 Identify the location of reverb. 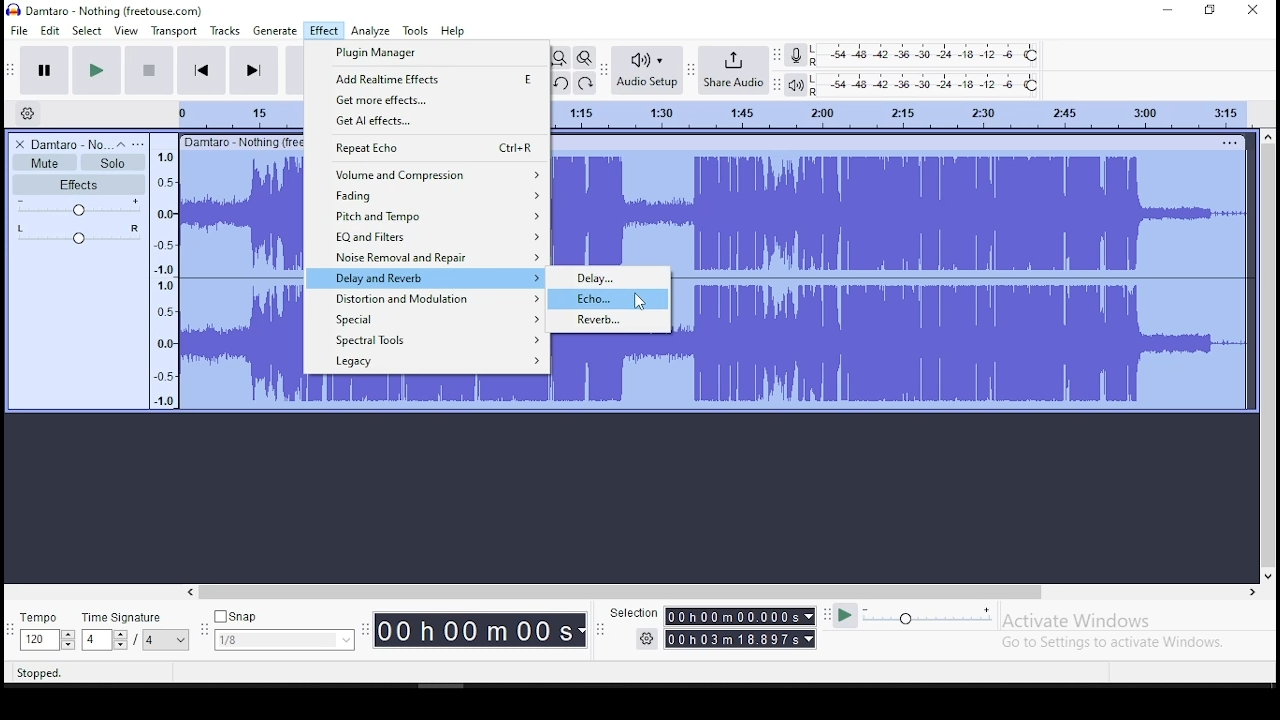
(610, 321).